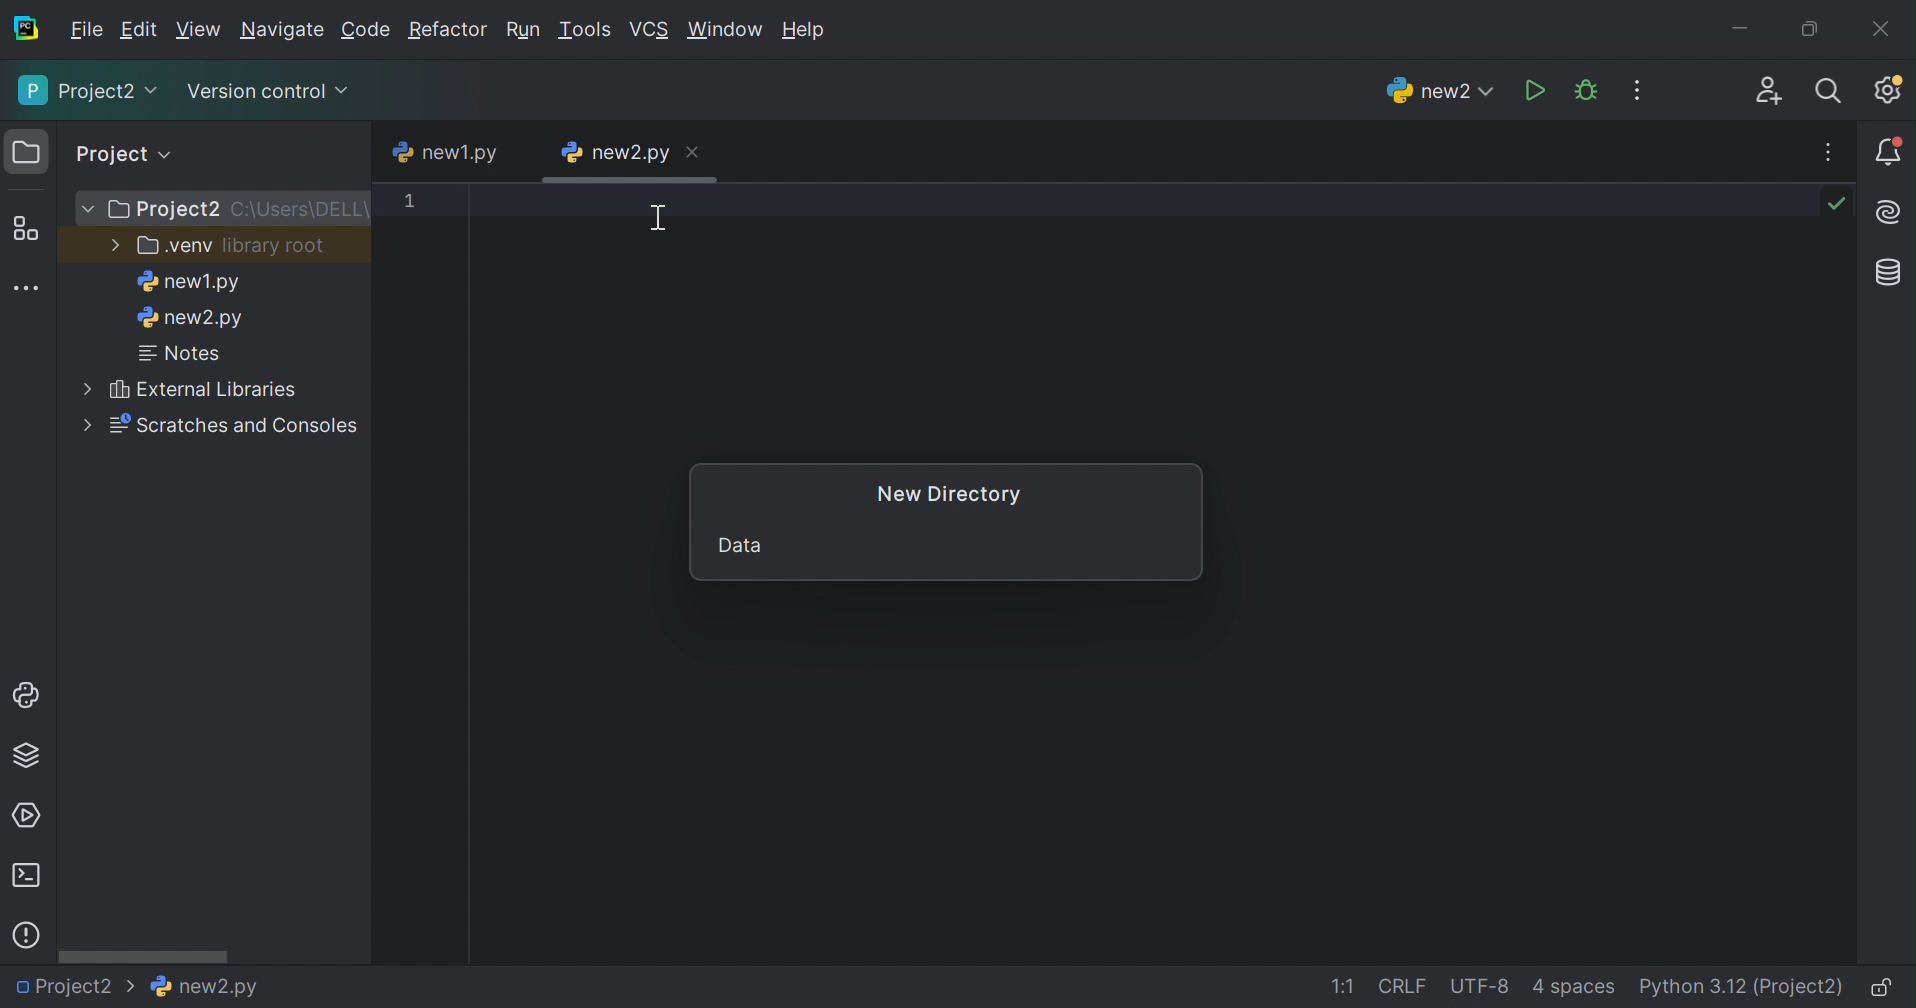  Describe the element at coordinates (26, 936) in the screenshot. I see `Problems` at that location.